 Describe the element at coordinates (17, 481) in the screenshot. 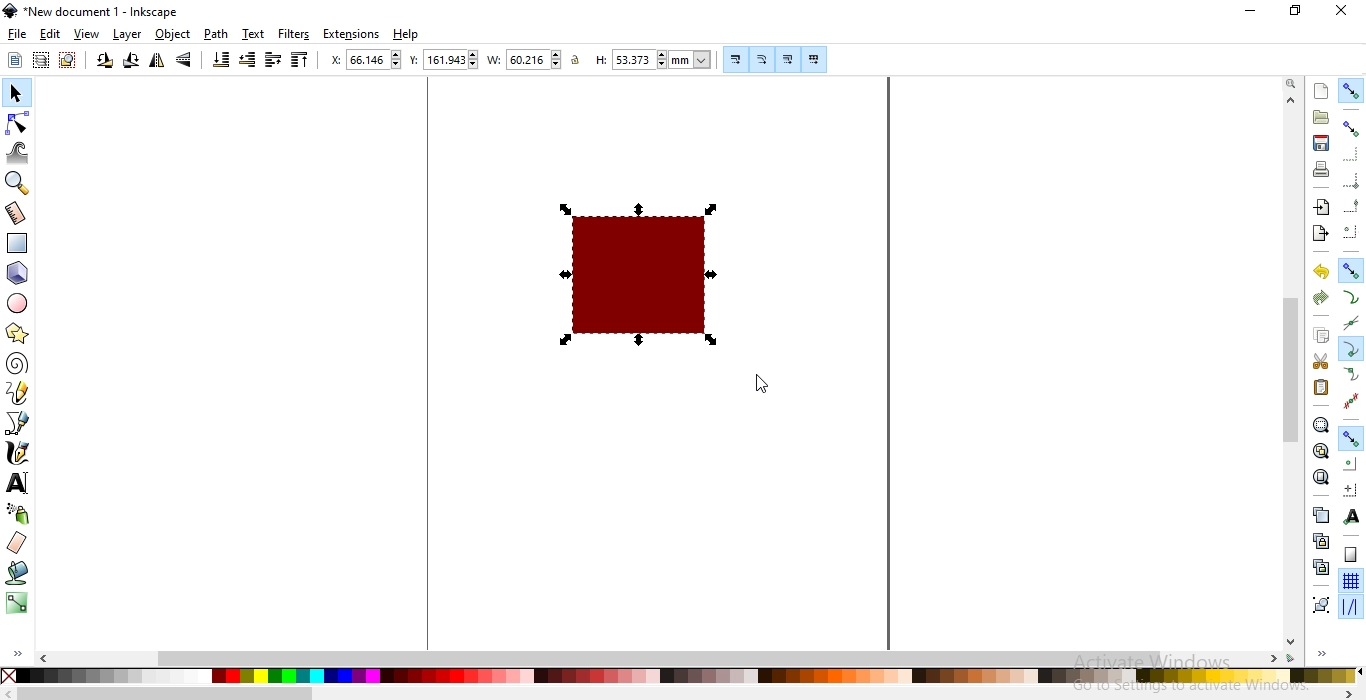

I see `create and edit text objects` at that location.